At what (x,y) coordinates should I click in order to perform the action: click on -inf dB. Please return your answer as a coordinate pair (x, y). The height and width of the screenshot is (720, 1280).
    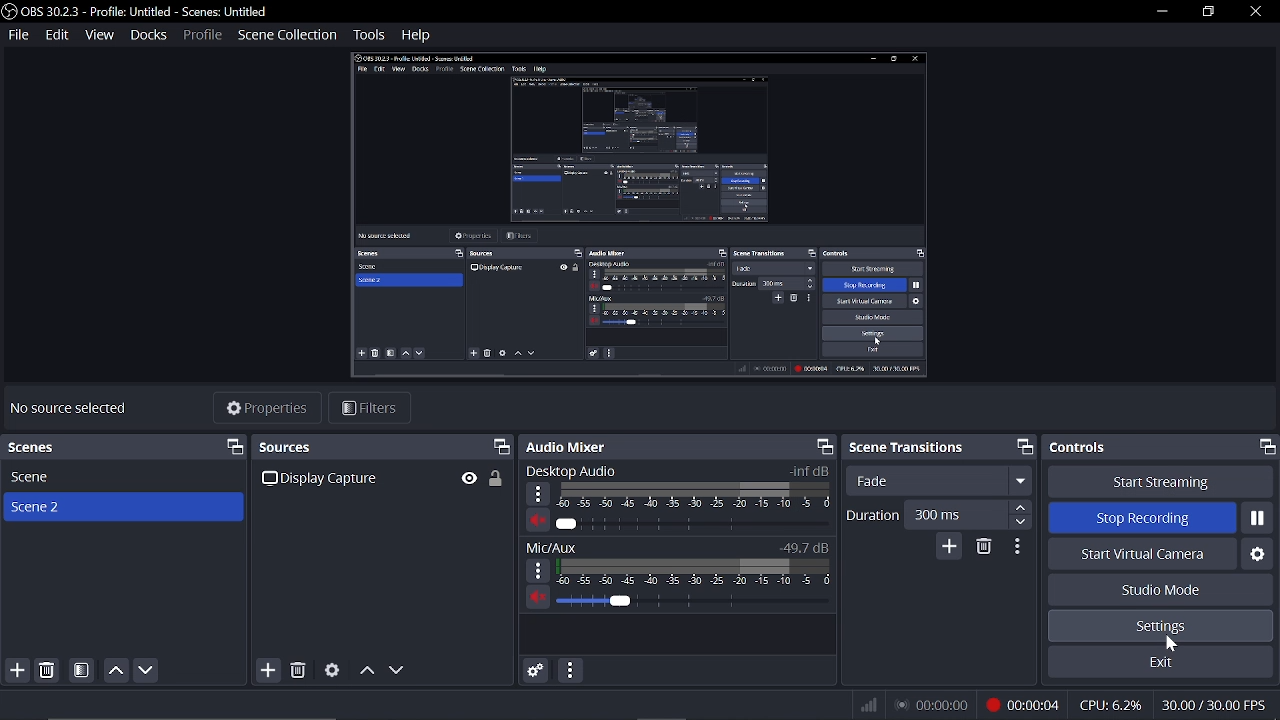
    Looking at the image, I should click on (802, 471).